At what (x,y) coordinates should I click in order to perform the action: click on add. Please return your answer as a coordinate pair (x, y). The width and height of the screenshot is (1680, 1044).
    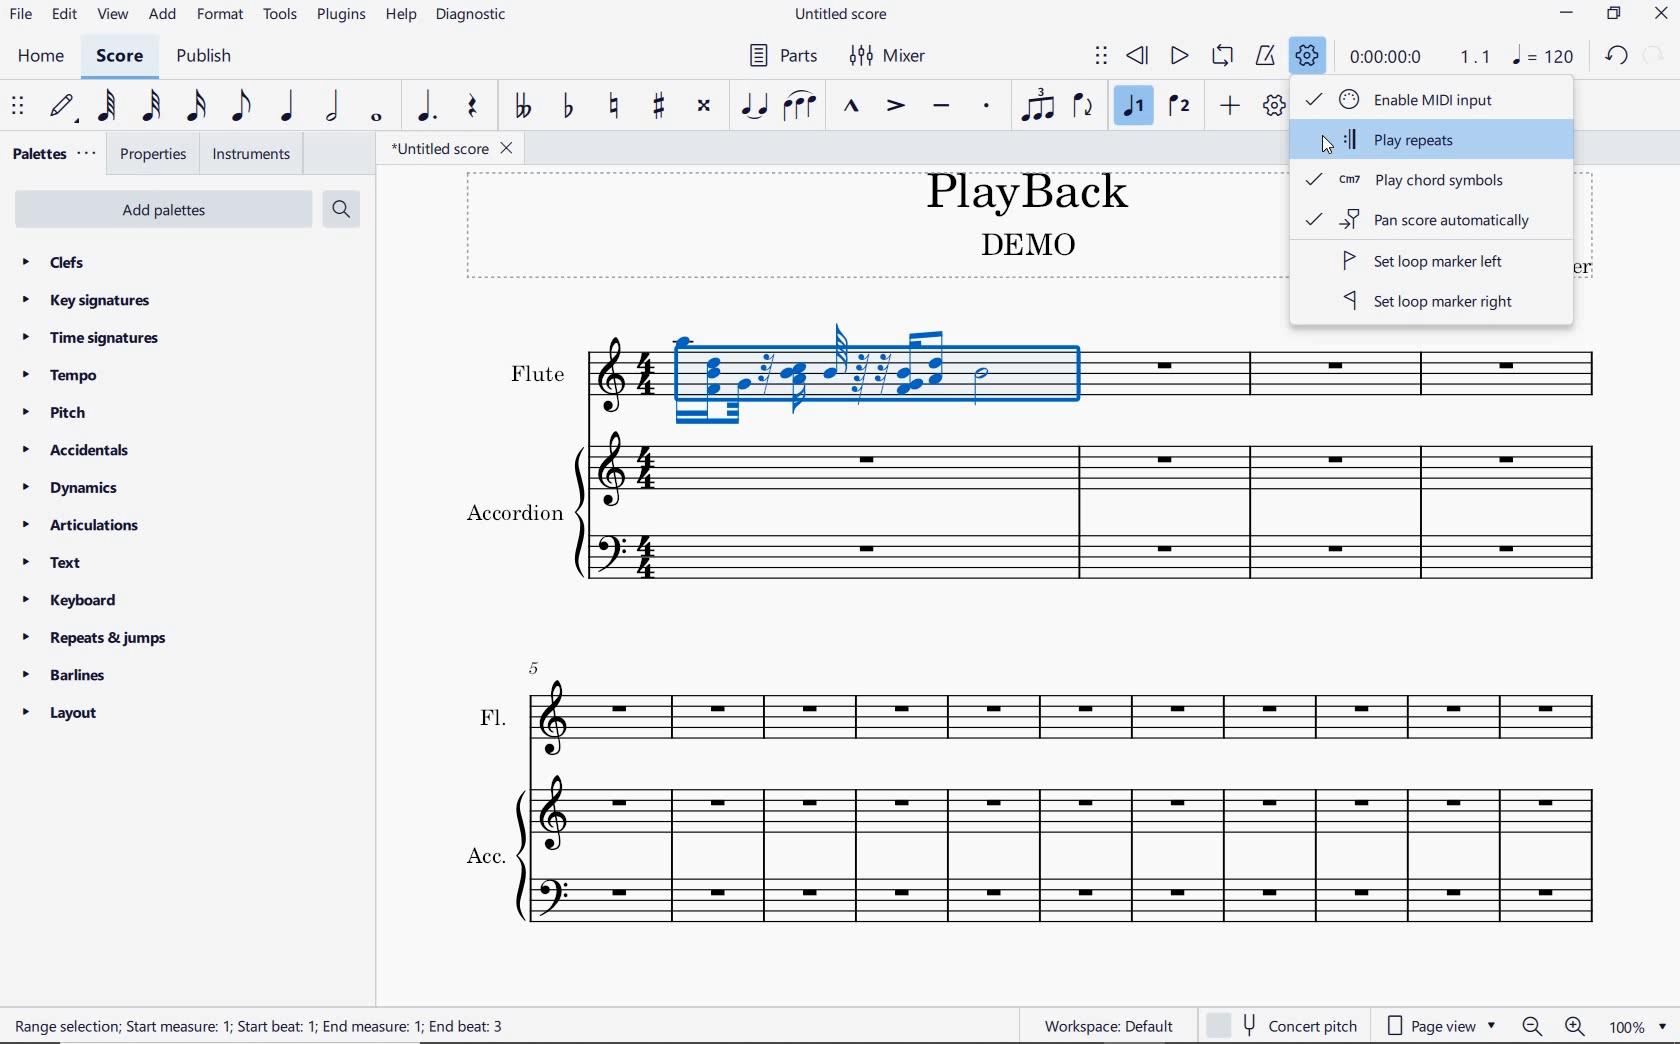
    Looking at the image, I should click on (162, 13).